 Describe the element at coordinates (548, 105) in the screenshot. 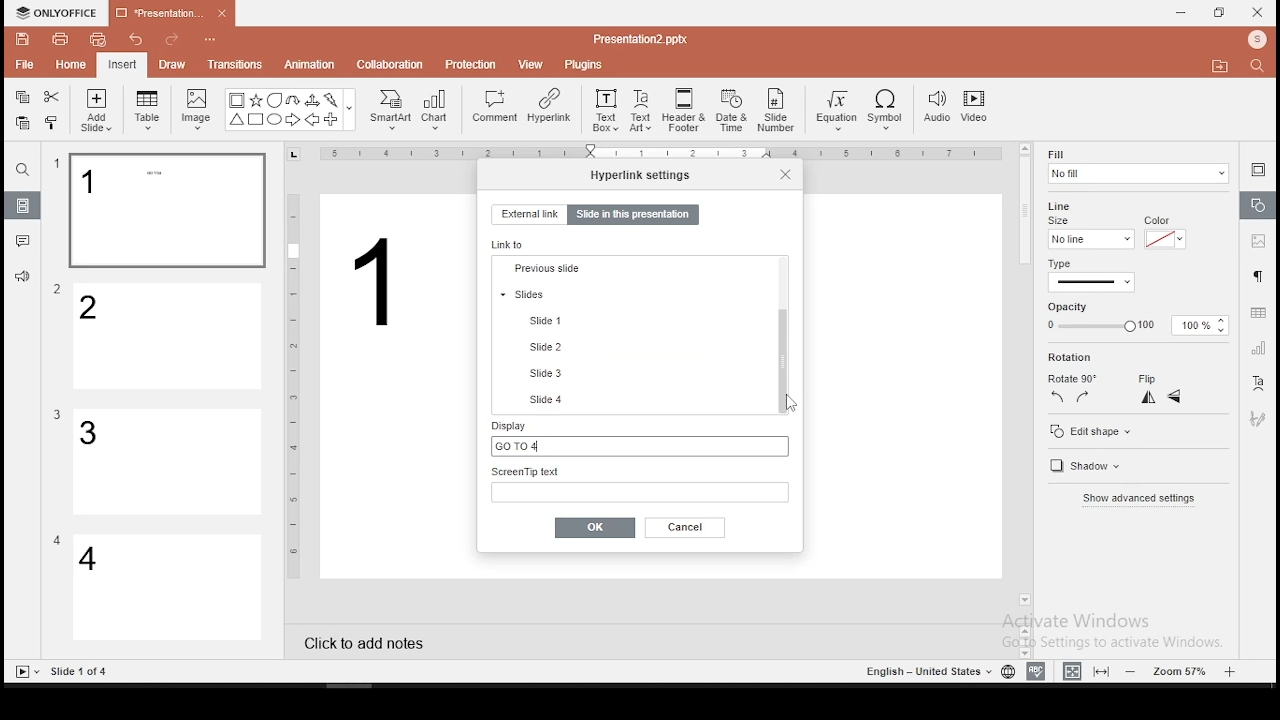

I see `hyperlink` at that location.